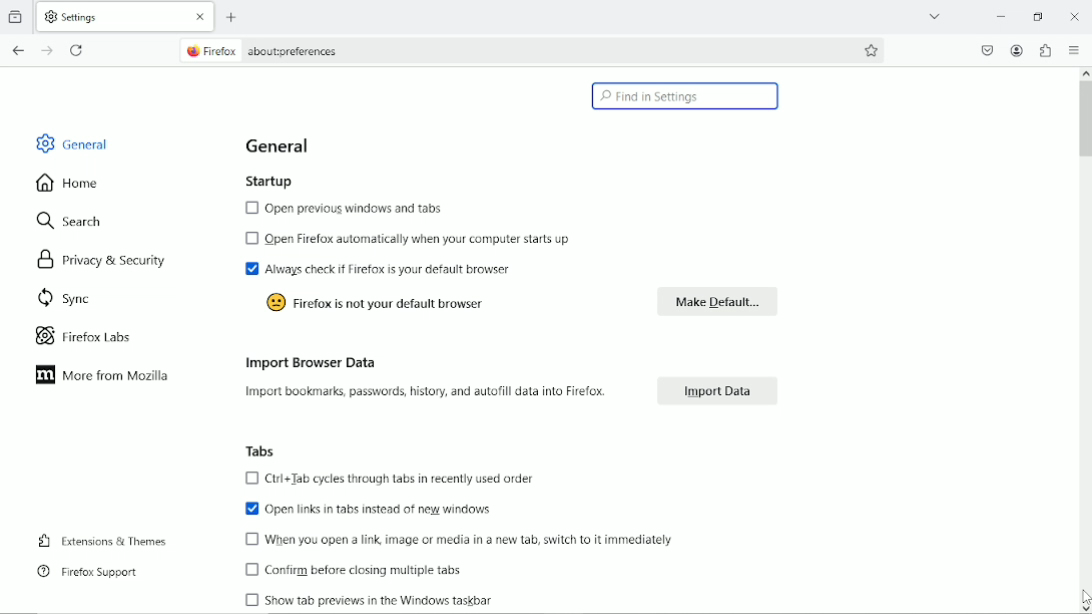  Describe the element at coordinates (715, 302) in the screenshot. I see `Make default` at that location.